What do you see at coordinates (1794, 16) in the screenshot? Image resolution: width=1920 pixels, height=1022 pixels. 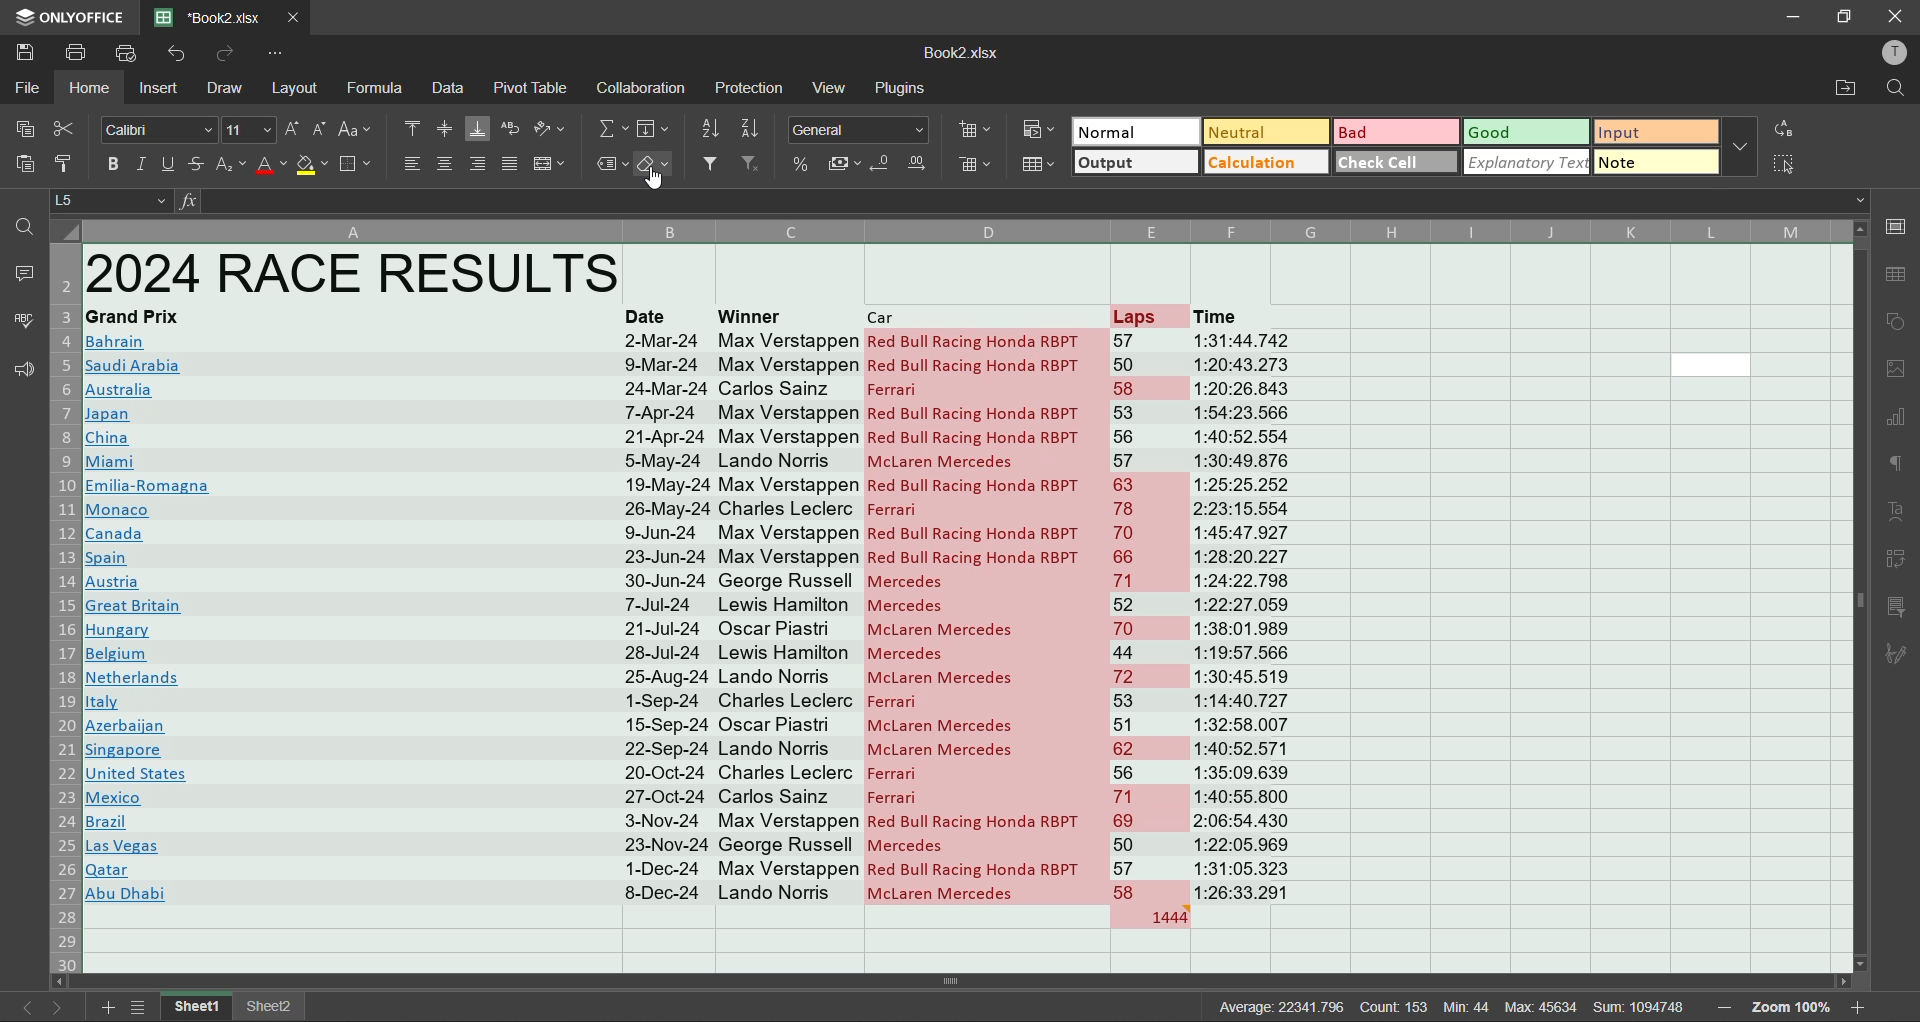 I see `minimize` at bounding box center [1794, 16].